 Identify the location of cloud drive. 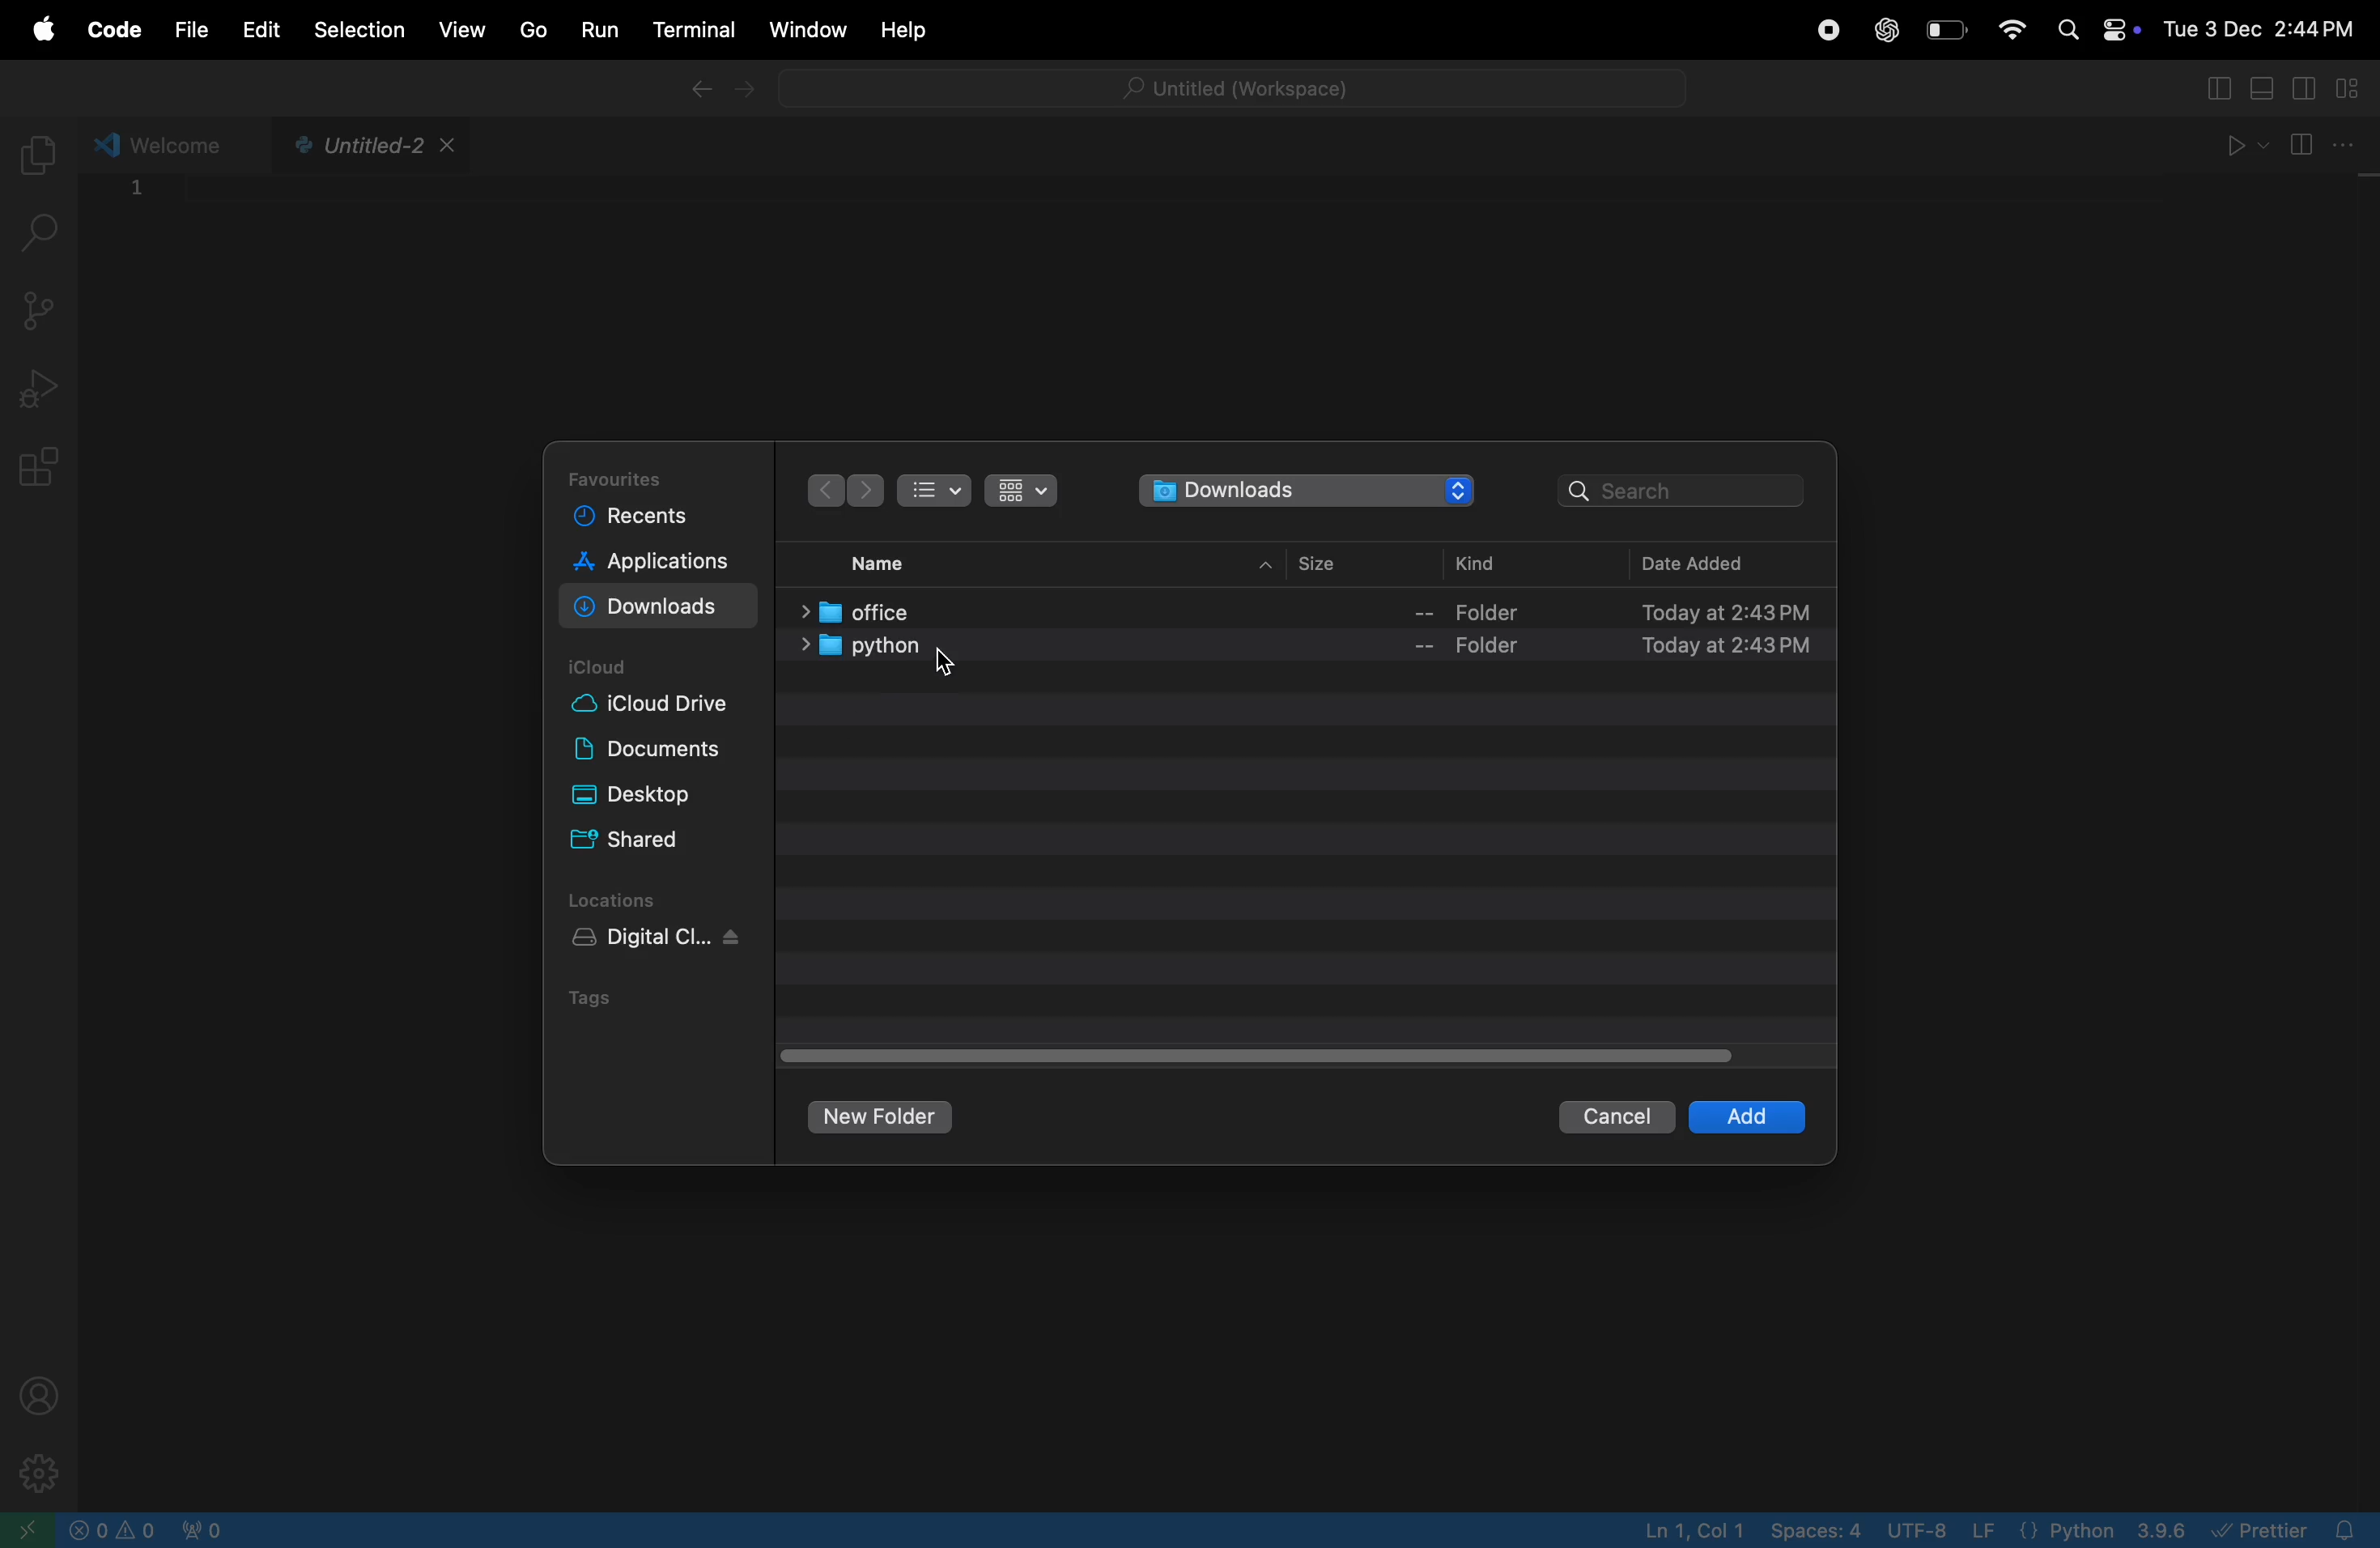
(655, 708).